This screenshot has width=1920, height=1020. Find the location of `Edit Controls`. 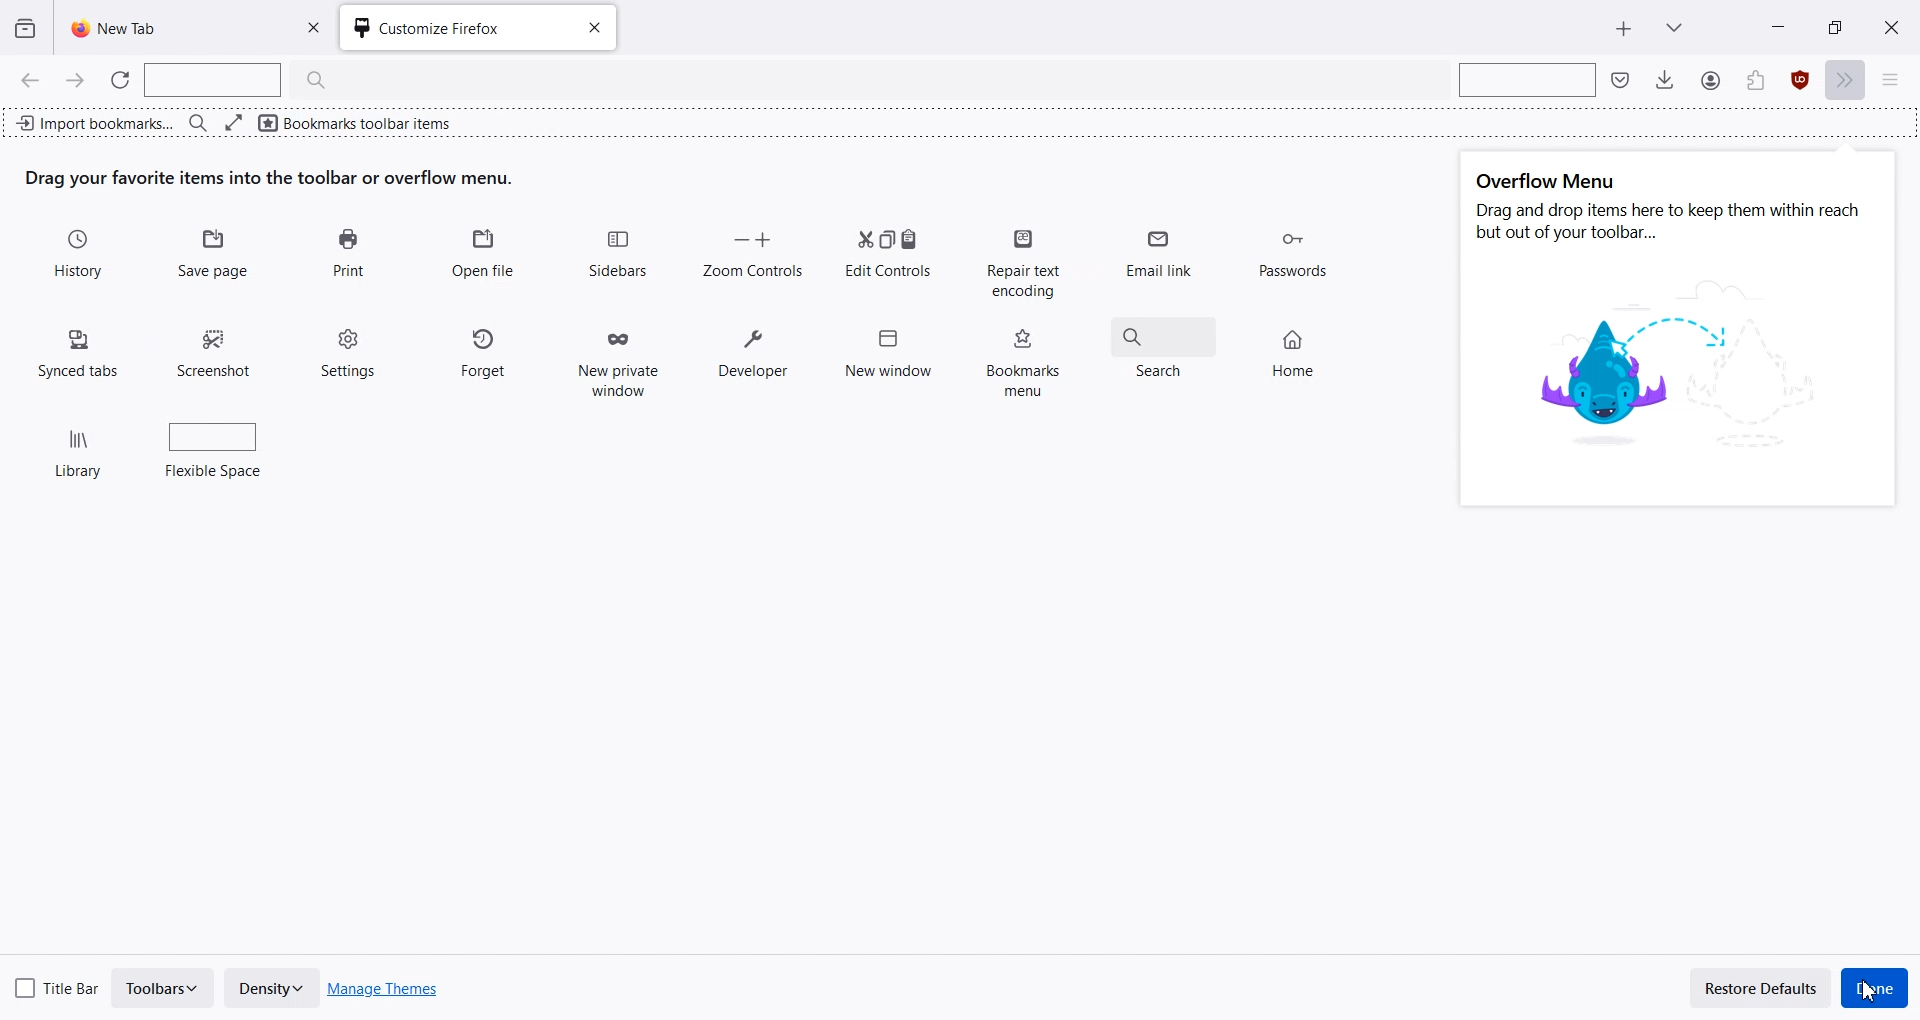

Edit Controls is located at coordinates (888, 251).